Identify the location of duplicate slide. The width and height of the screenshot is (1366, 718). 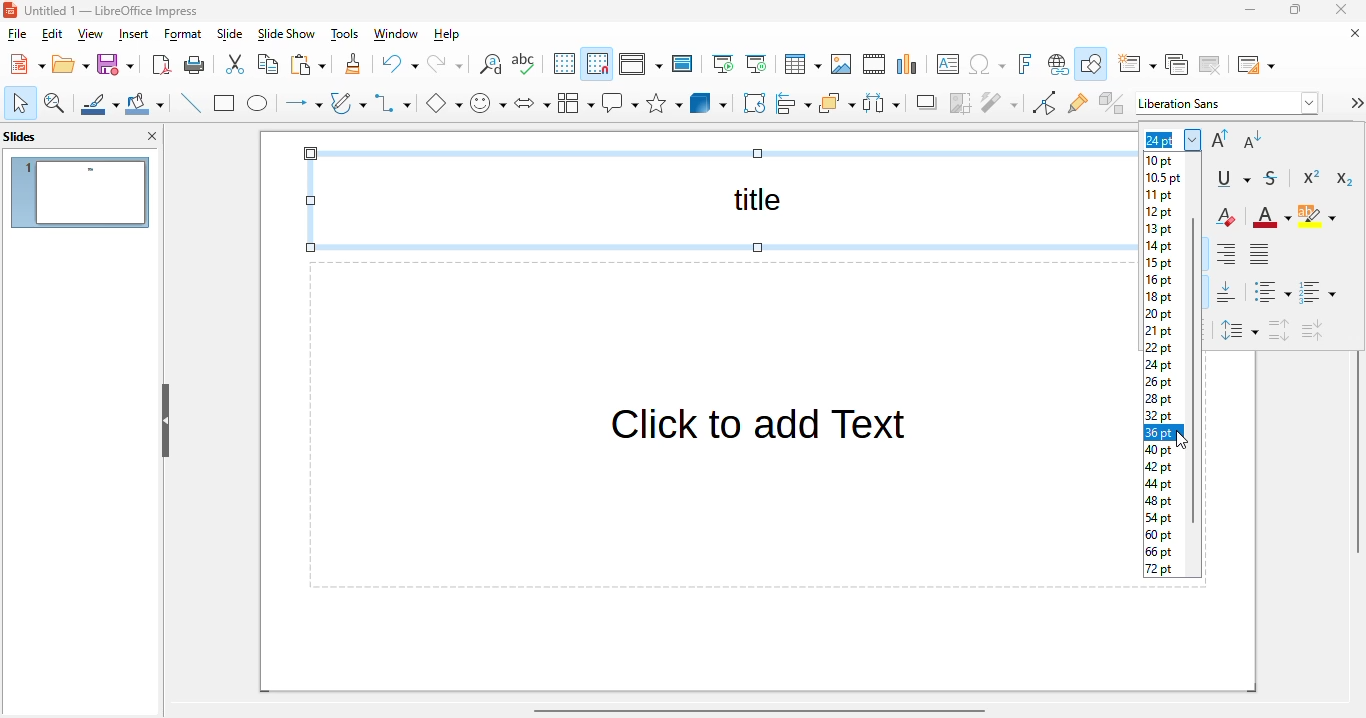
(1176, 64).